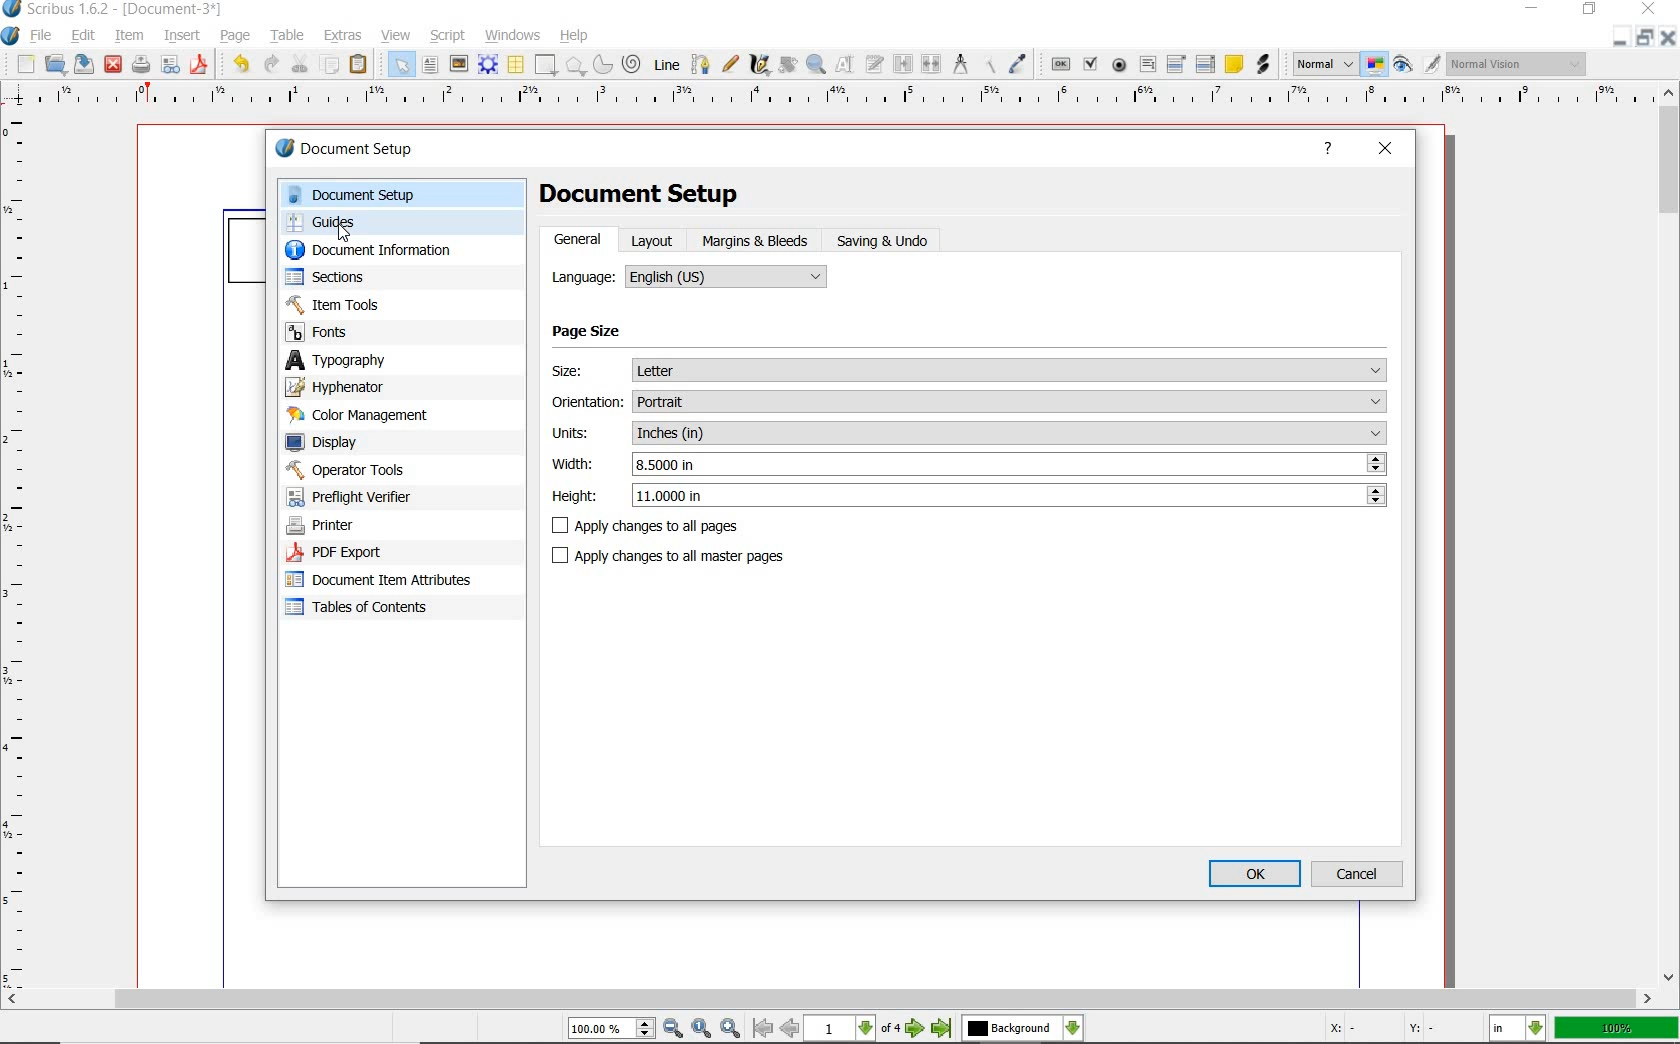 The image size is (1680, 1044). I want to click on measurements, so click(958, 63).